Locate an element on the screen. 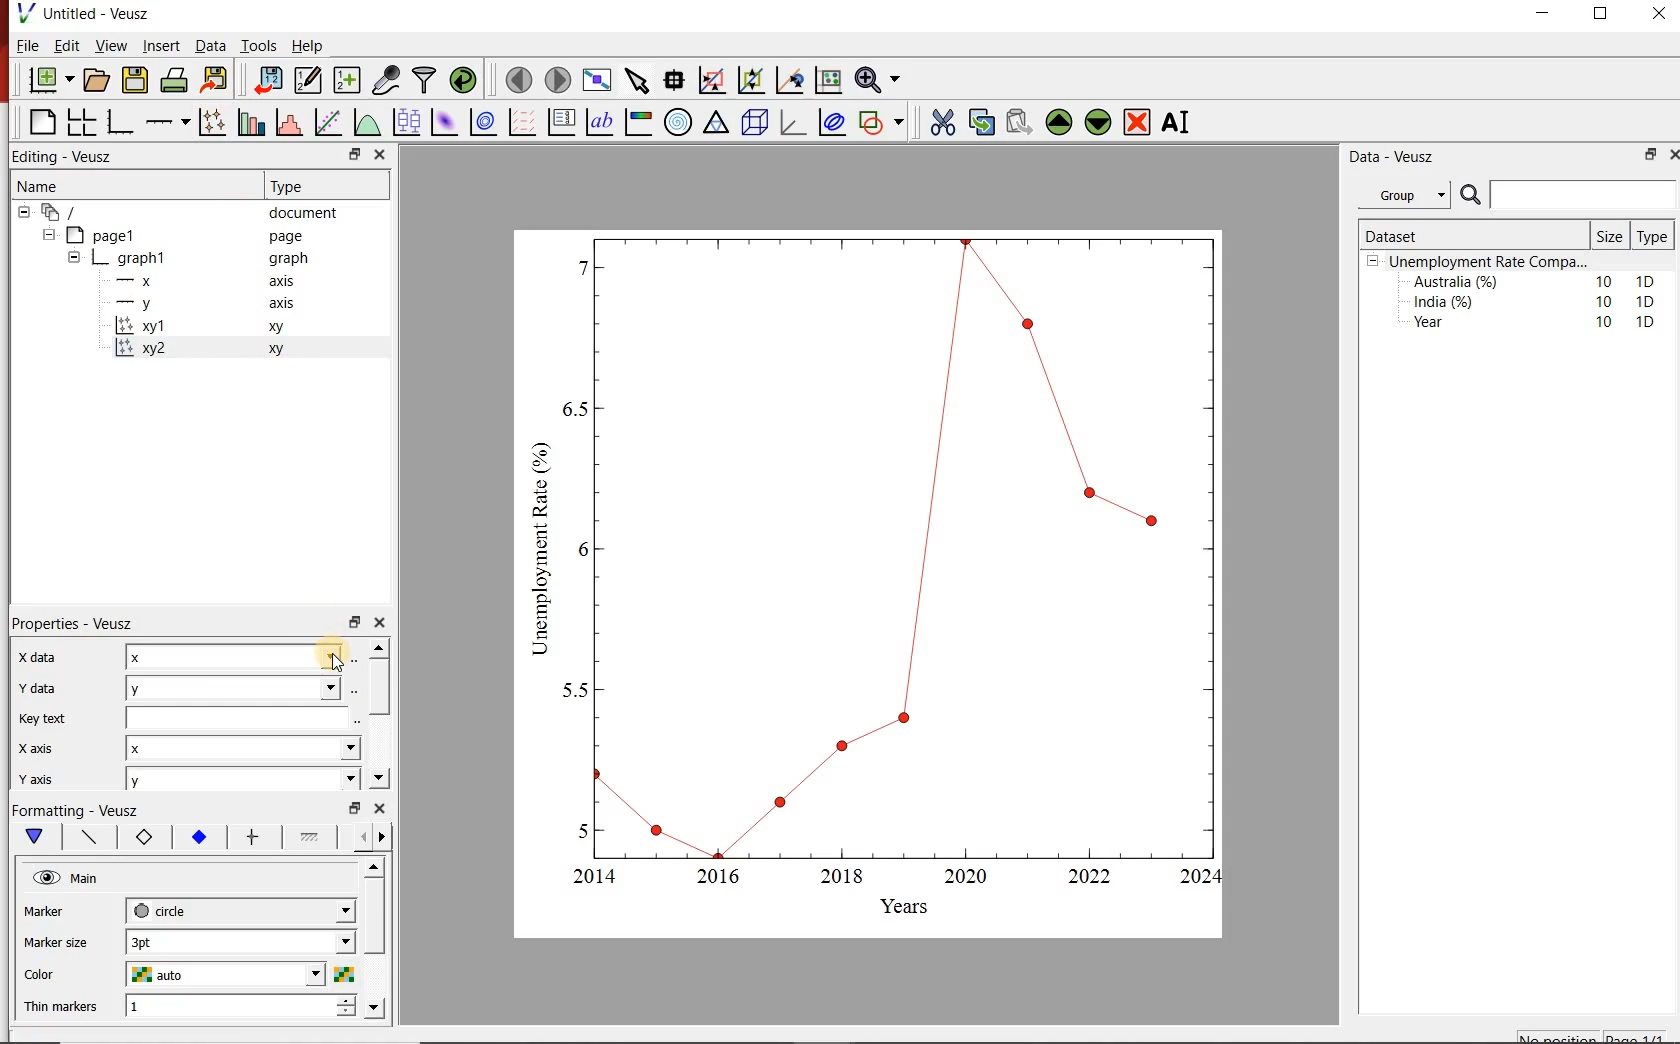 The height and width of the screenshot is (1044, 1680). remove the widgets is located at coordinates (1137, 122).